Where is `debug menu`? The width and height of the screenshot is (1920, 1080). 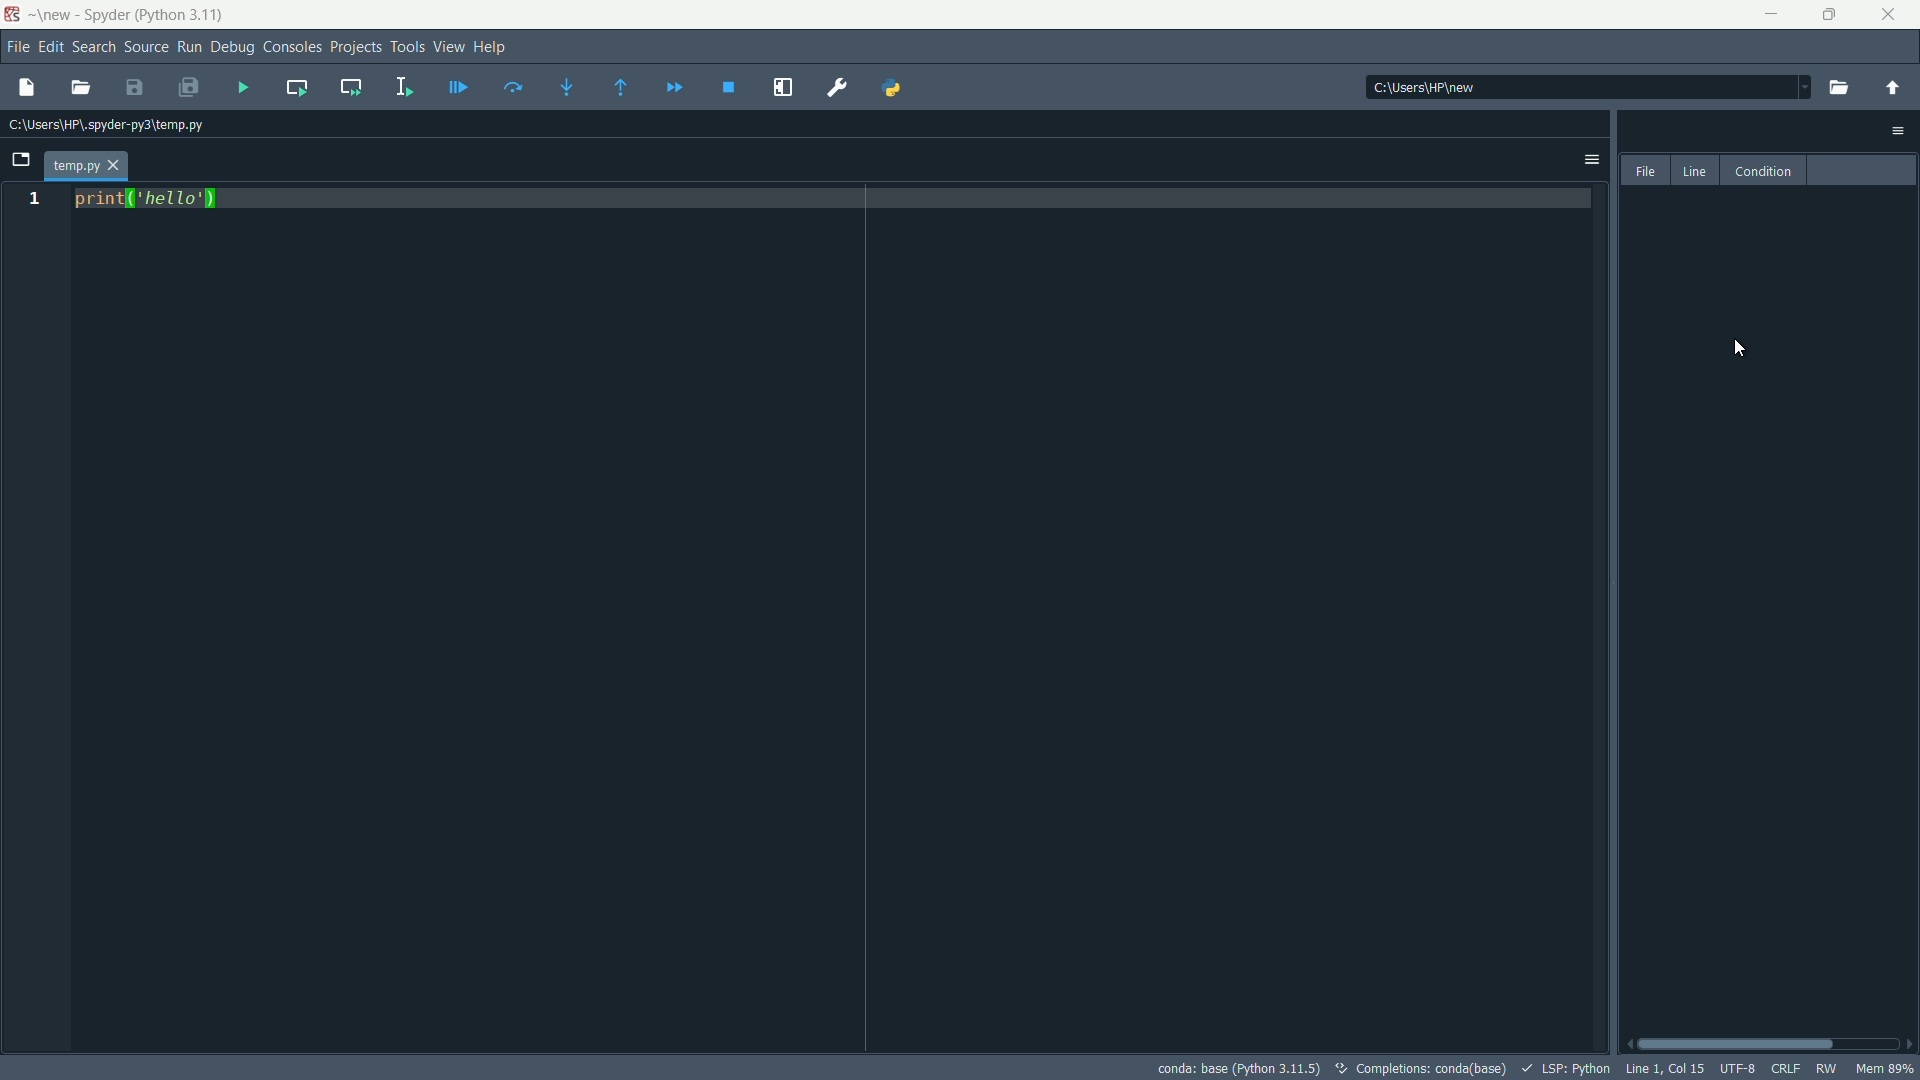
debug menu is located at coordinates (231, 48).